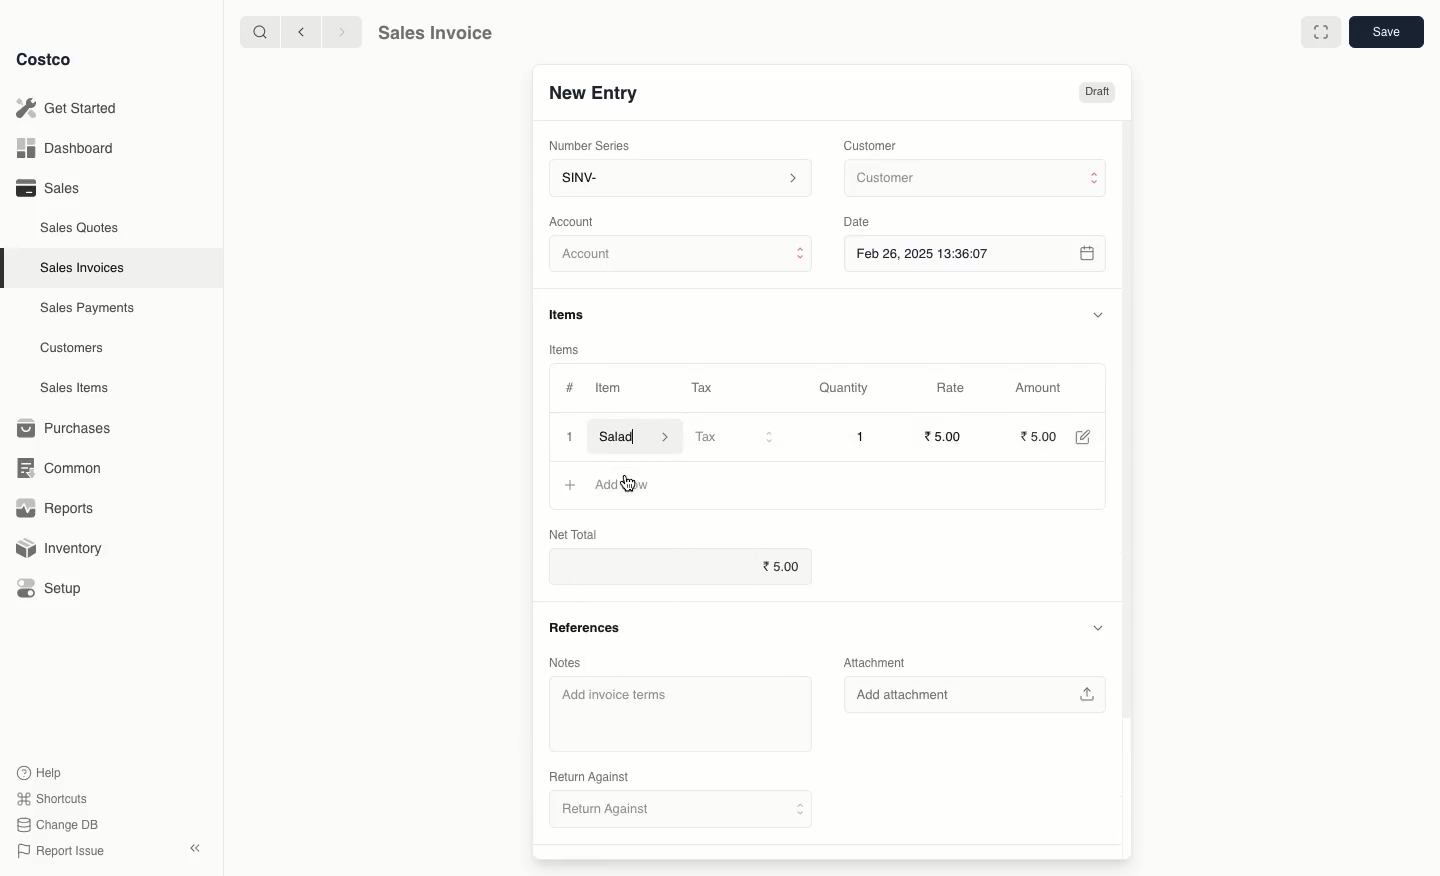  What do you see at coordinates (72, 347) in the screenshot?
I see `Customers` at bounding box center [72, 347].